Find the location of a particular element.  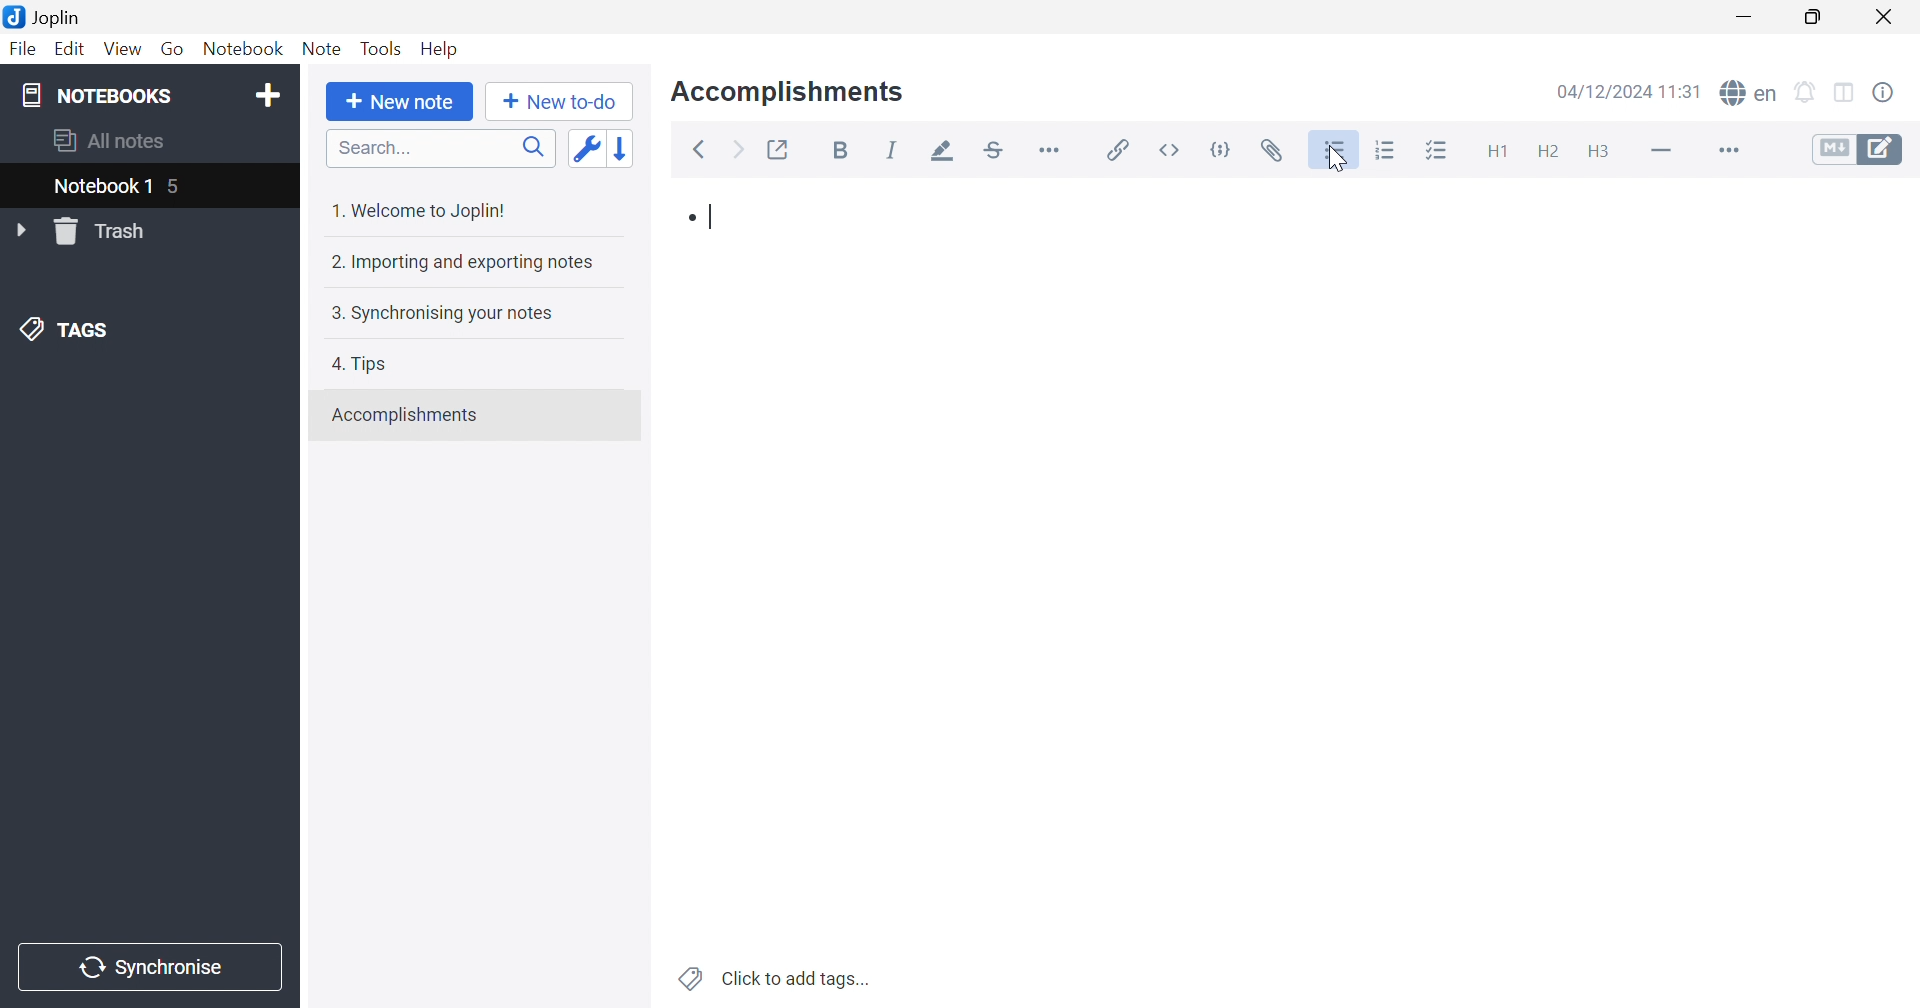

Toggle editor layout is located at coordinates (1846, 94).